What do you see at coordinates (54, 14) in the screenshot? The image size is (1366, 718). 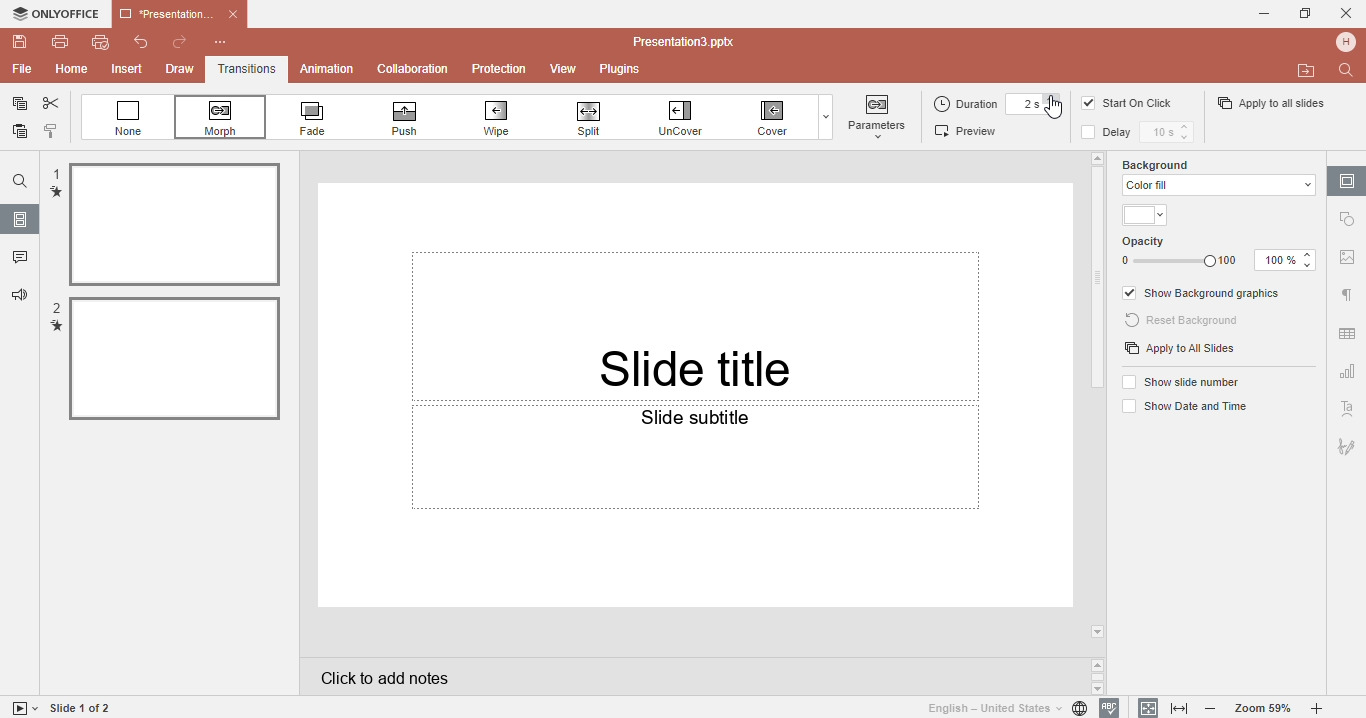 I see `Only office` at bounding box center [54, 14].